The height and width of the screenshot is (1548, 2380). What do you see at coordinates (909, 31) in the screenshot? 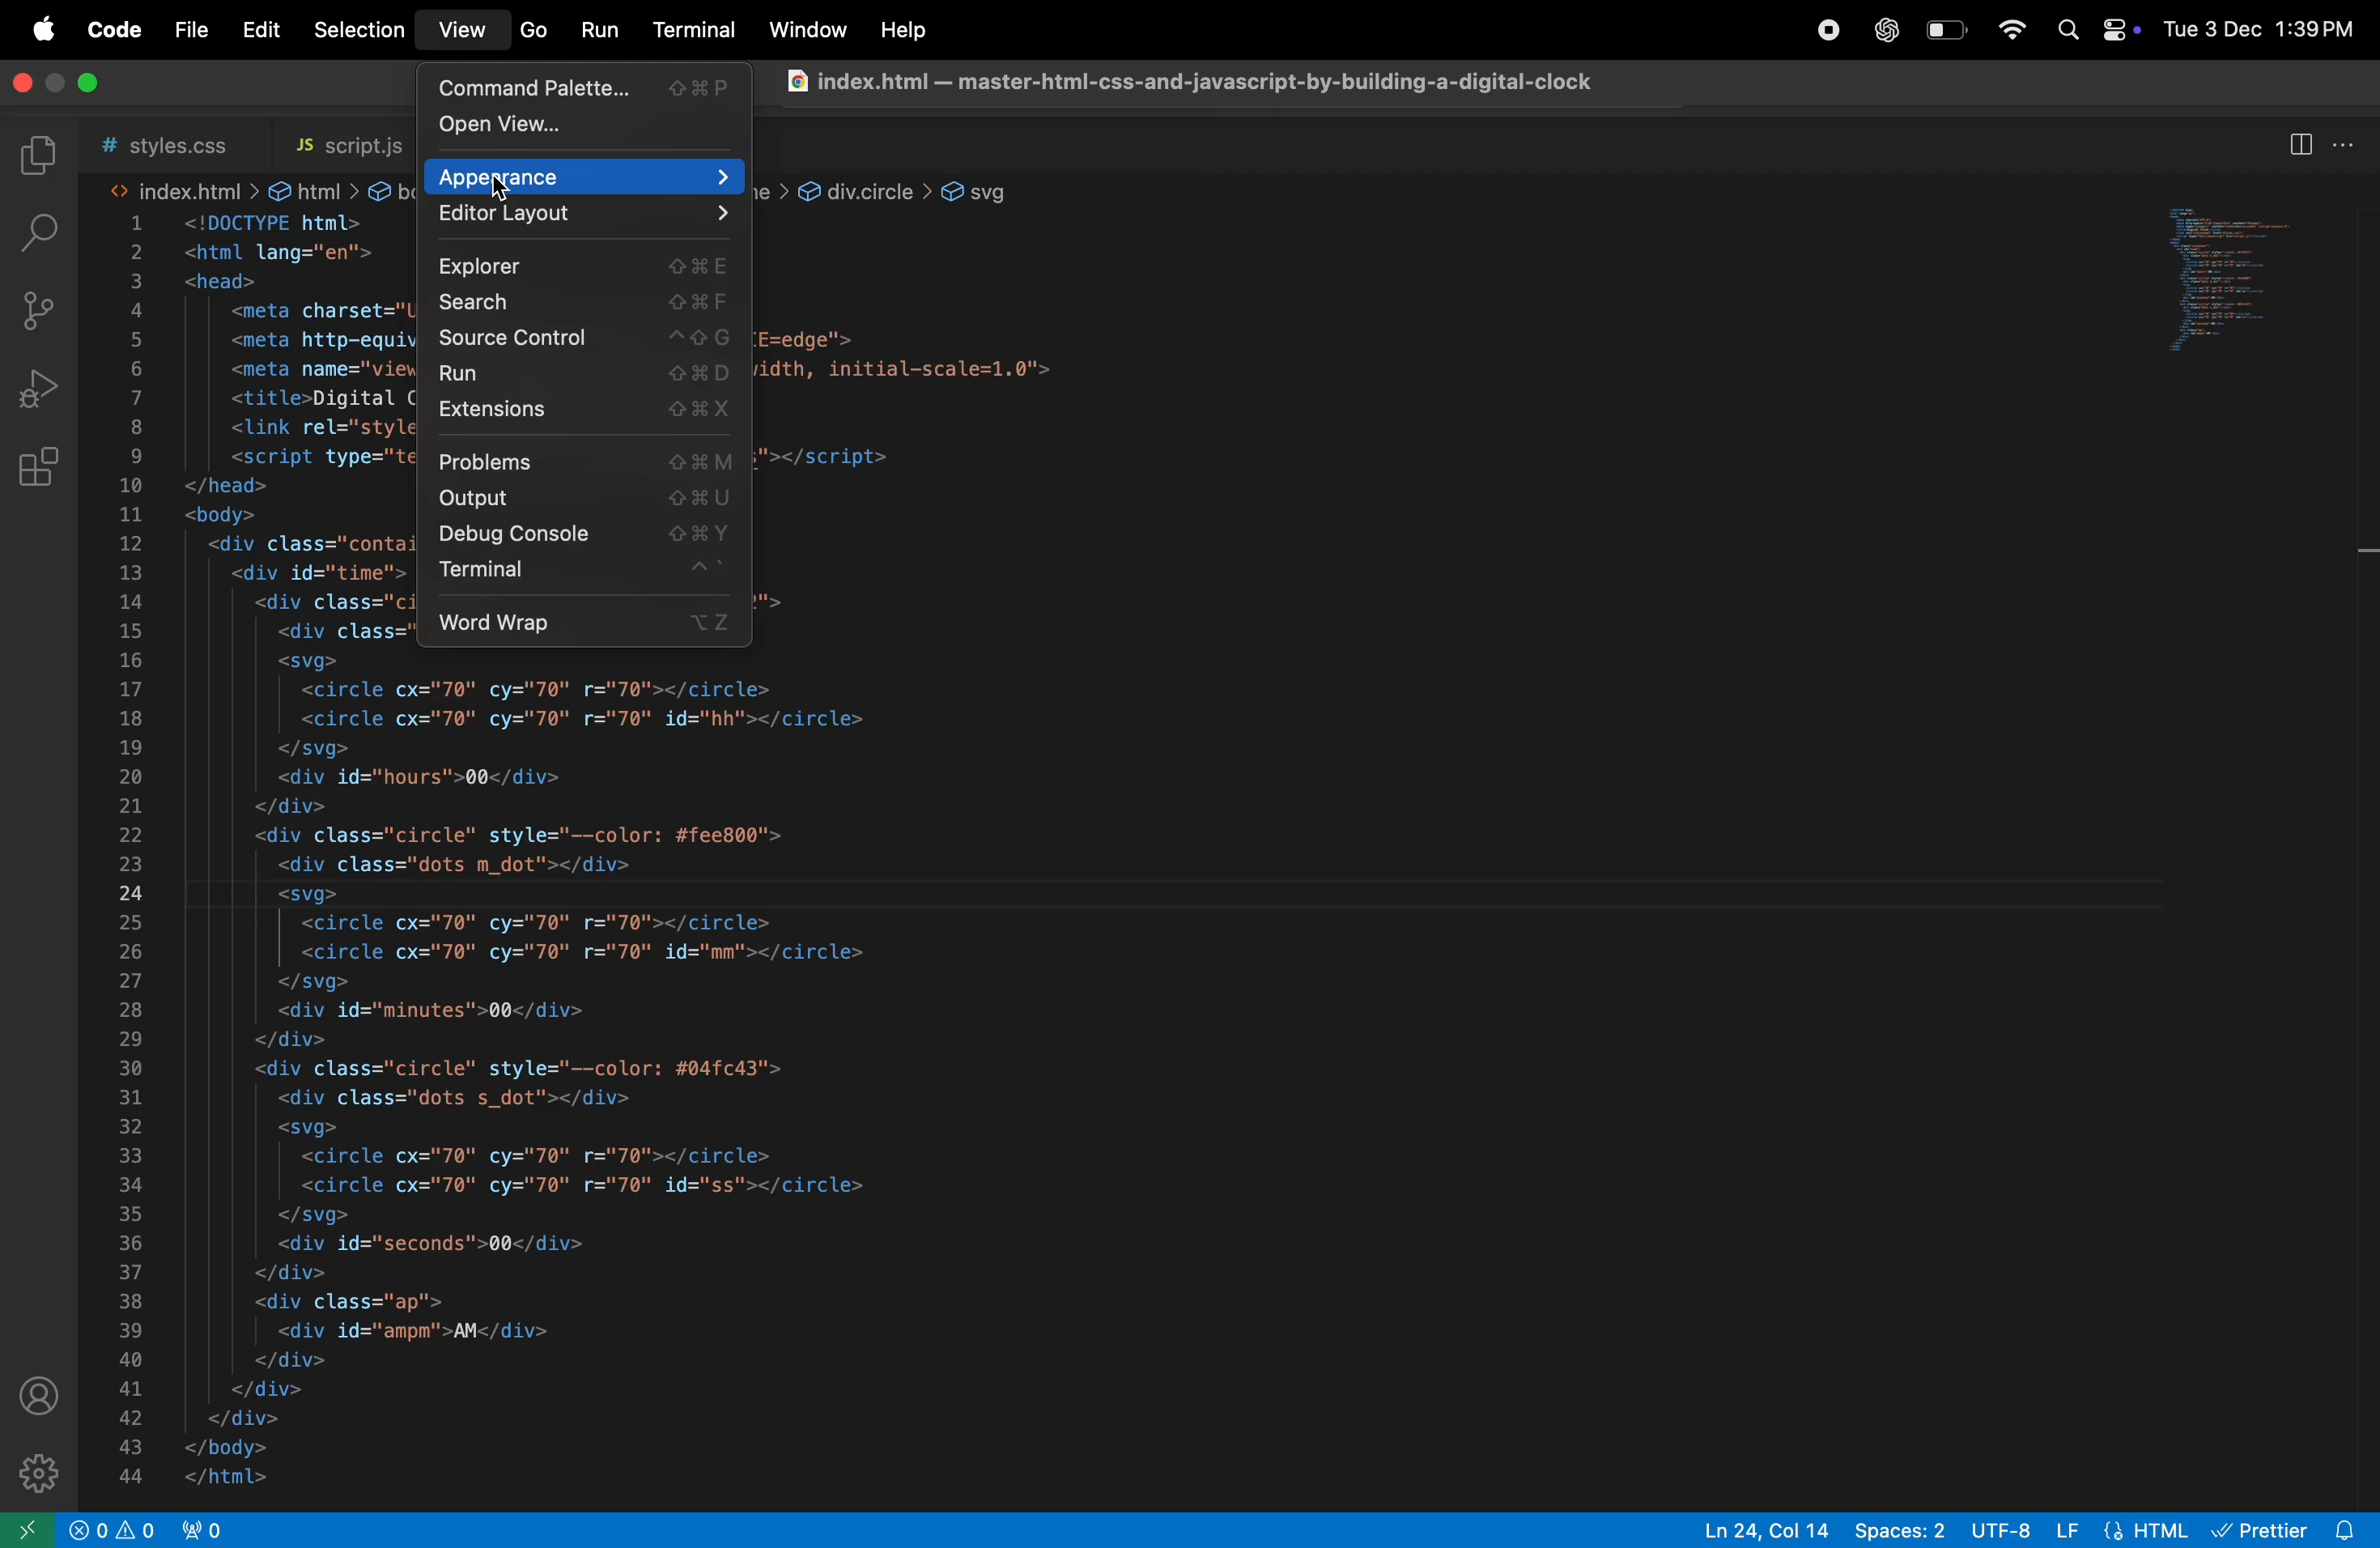
I see `help` at bounding box center [909, 31].